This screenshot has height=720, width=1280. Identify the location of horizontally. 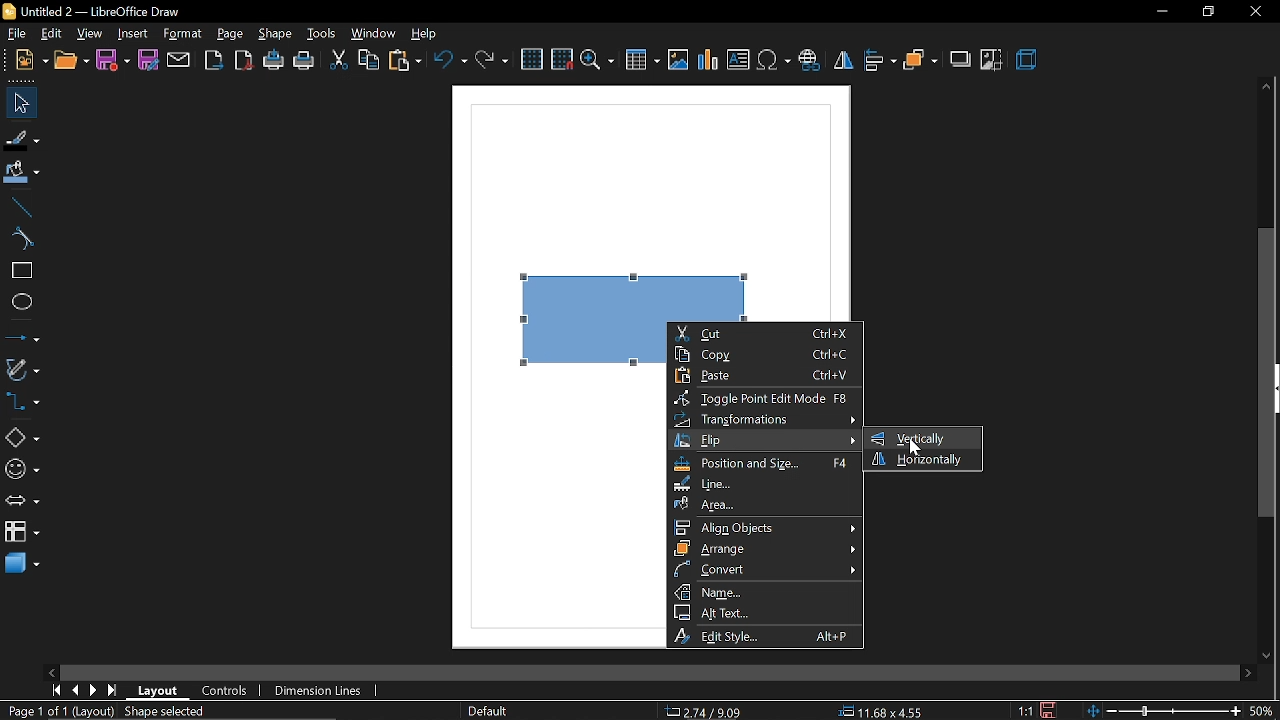
(923, 460).